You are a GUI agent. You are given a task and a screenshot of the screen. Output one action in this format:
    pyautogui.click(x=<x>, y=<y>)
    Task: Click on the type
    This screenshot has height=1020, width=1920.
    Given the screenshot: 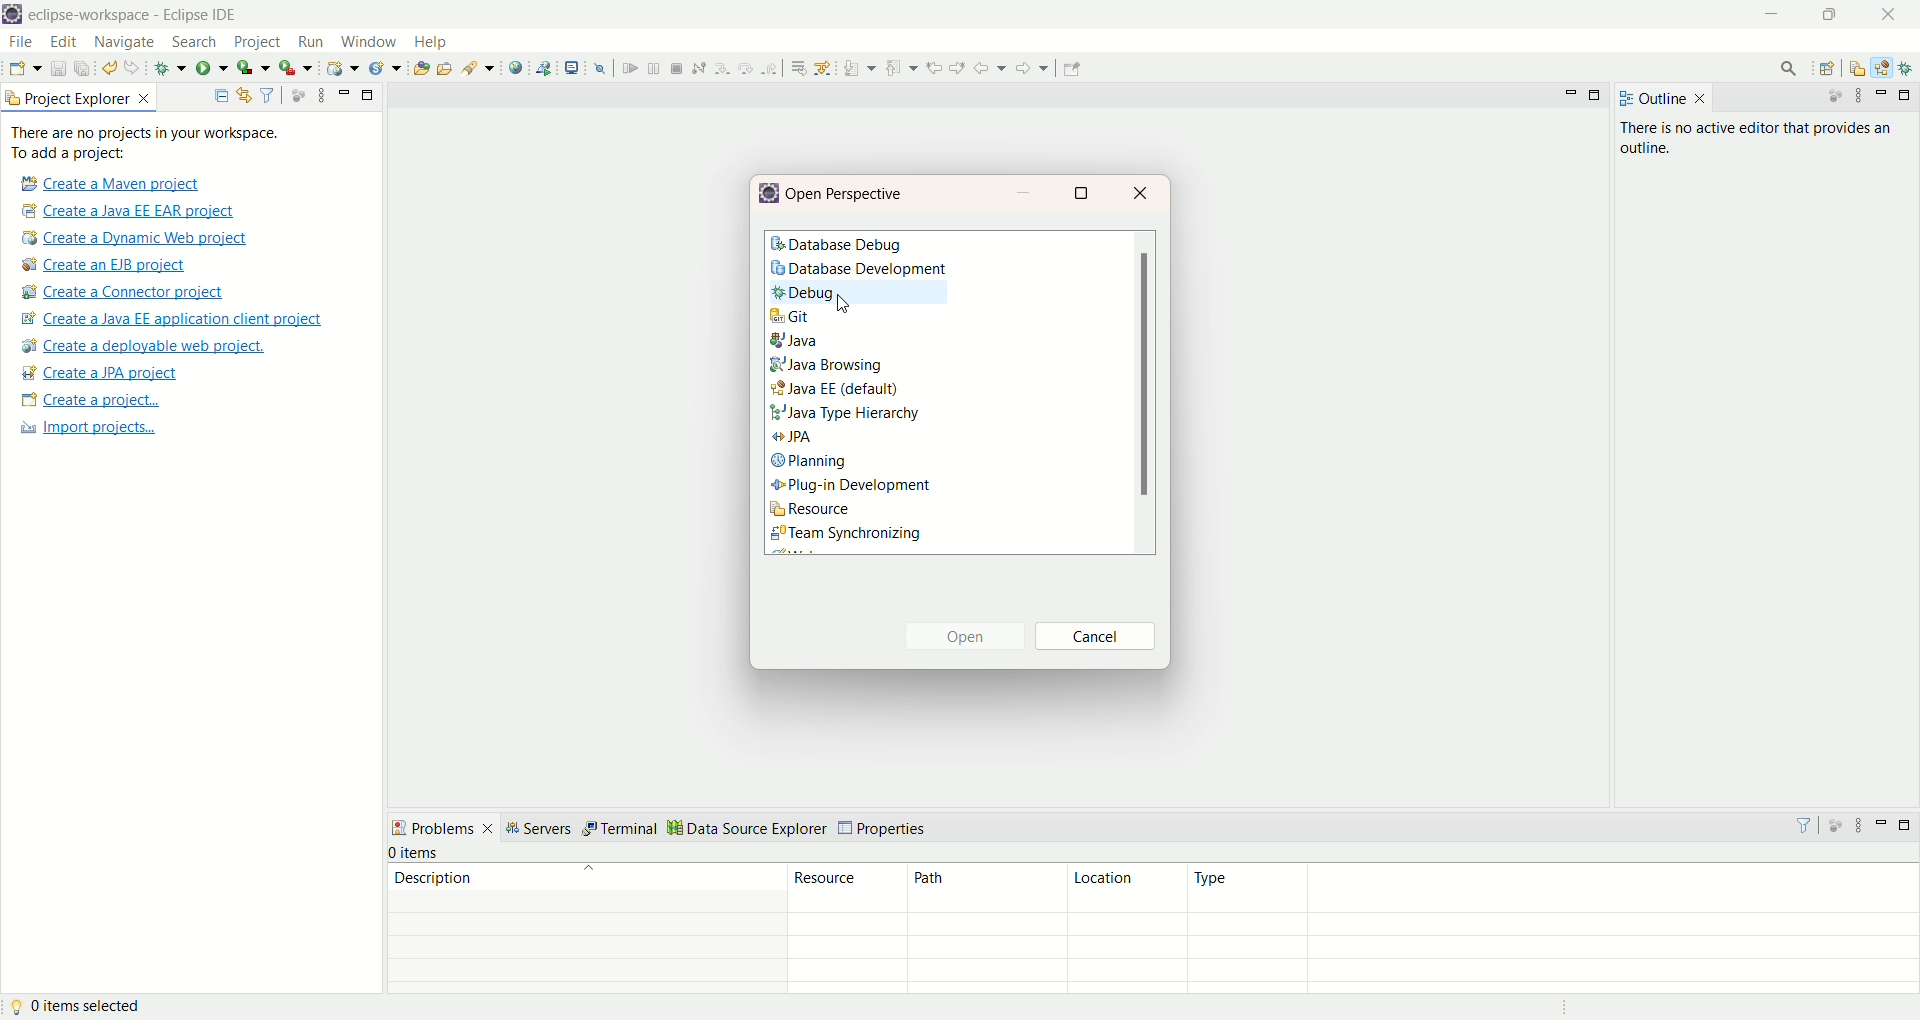 What is the action you would take?
    pyautogui.click(x=1553, y=929)
    